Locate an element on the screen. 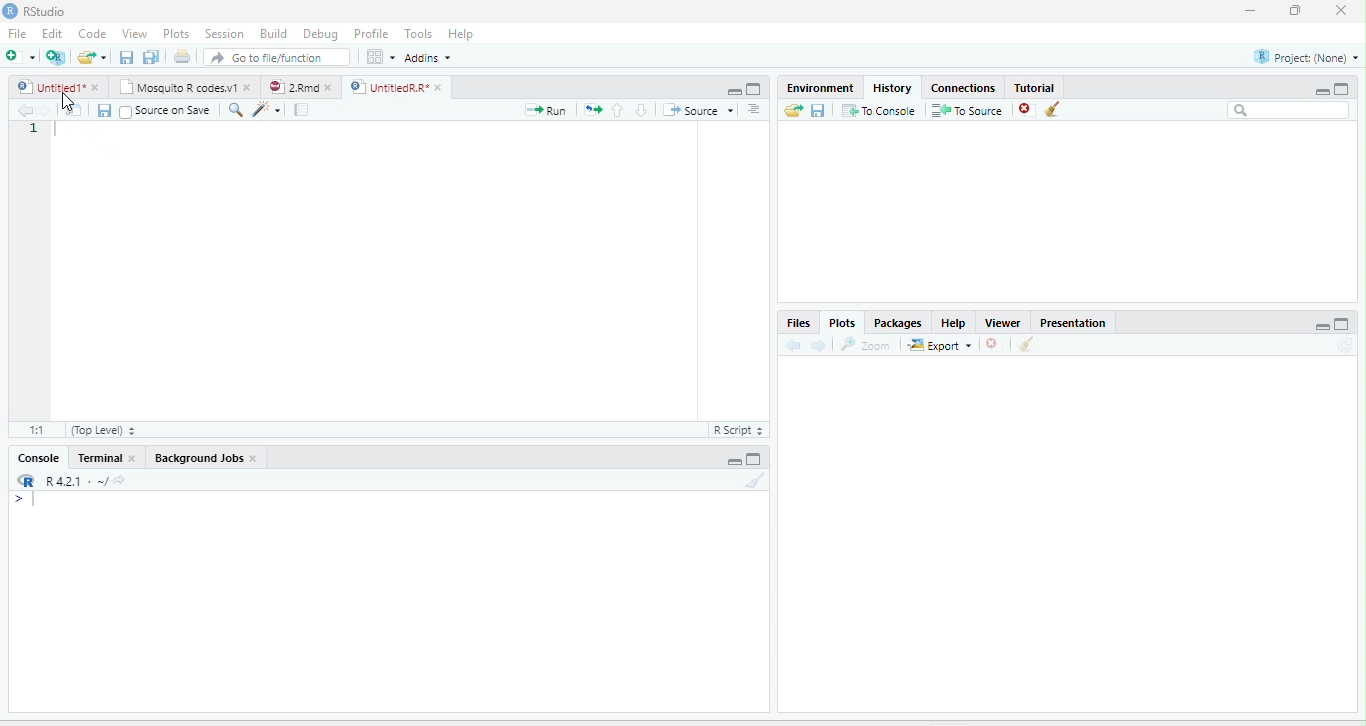 This screenshot has width=1366, height=726. Clear all history entries is located at coordinates (1053, 109).